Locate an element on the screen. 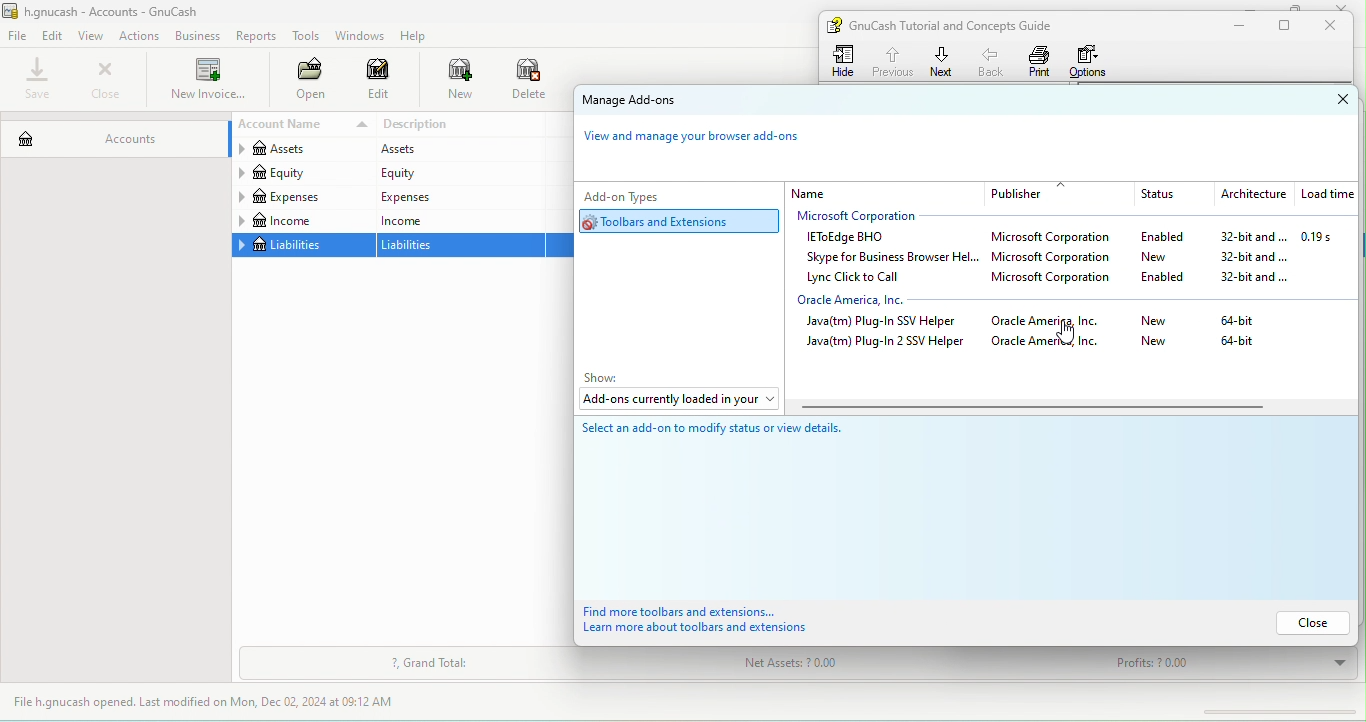 The width and height of the screenshot is (1366, 722). equity is located at coordinates (301, 174).